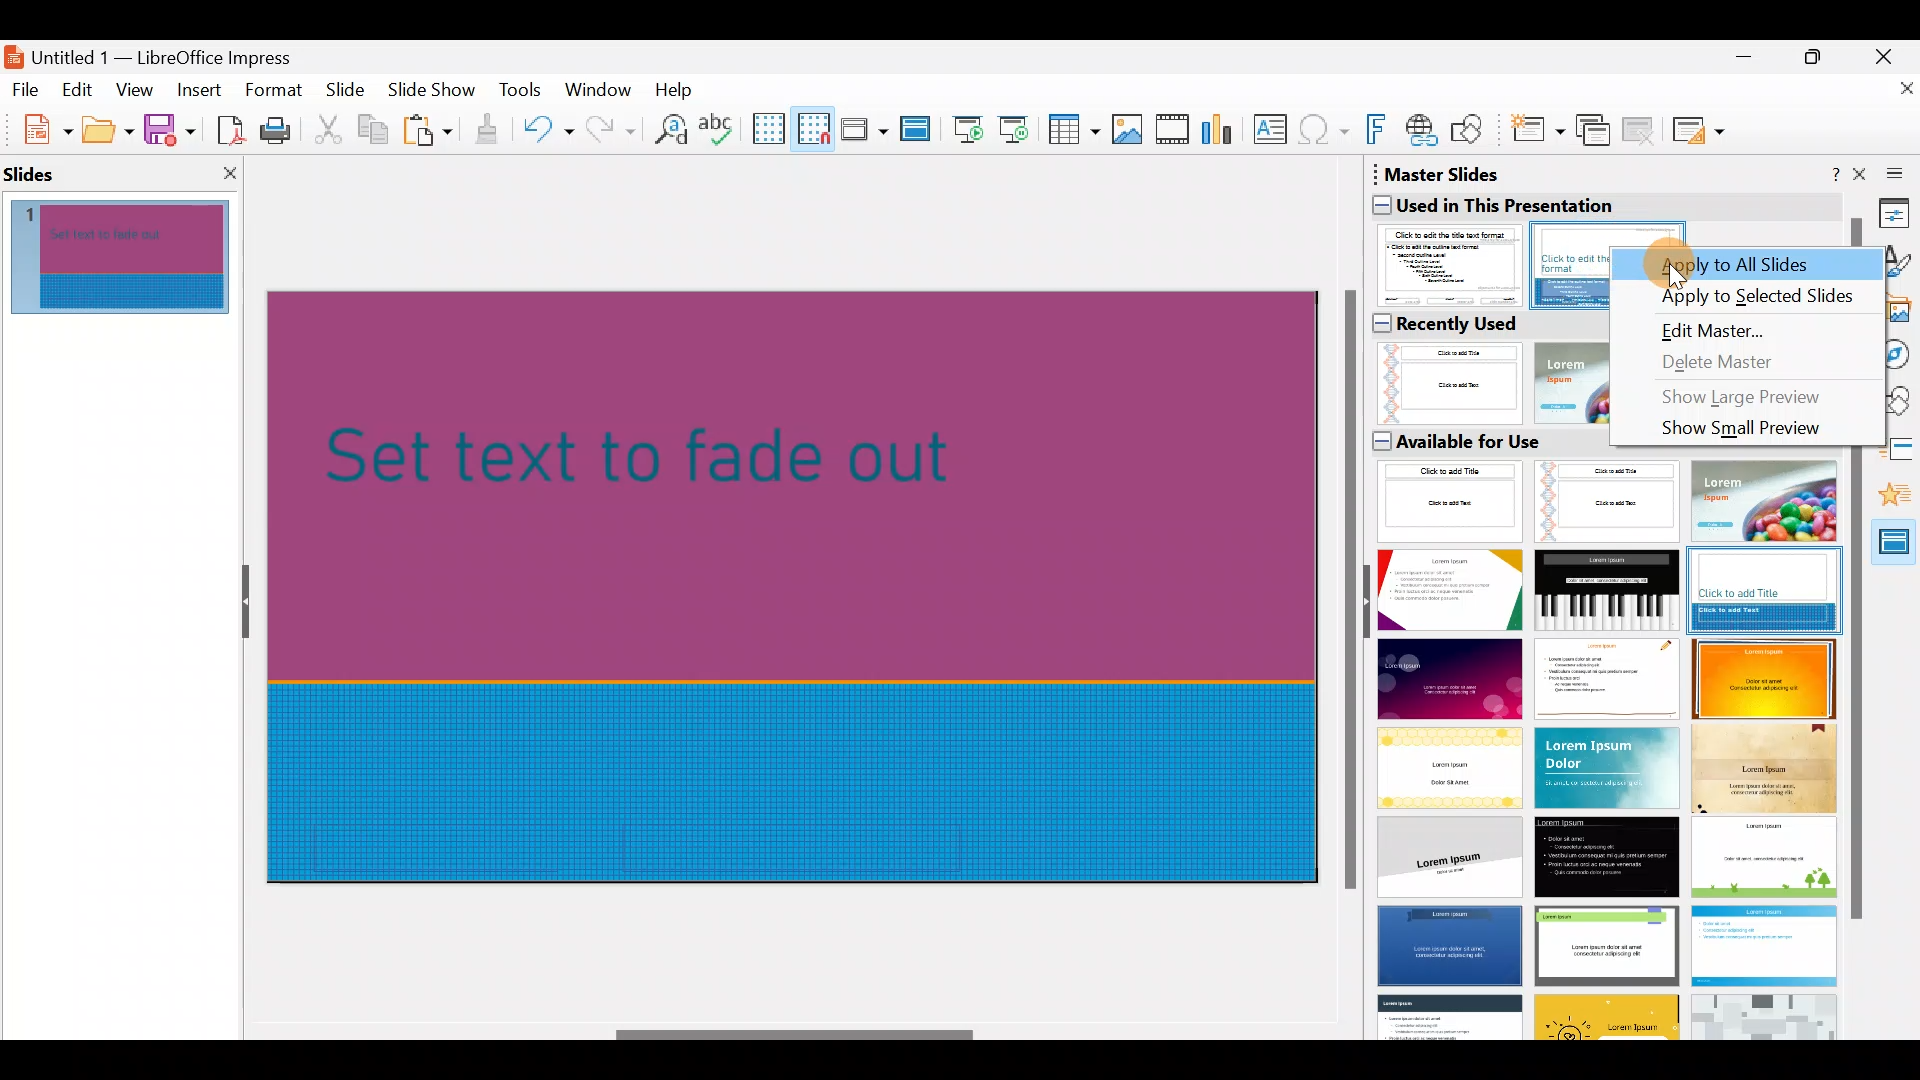 Image resolution: width=1920 pixels, height=1080 pixels. What do you see at coordinates (1019, 128) in the screenshot?
I see `Start from current slide` at bounding box center [1019, 128].